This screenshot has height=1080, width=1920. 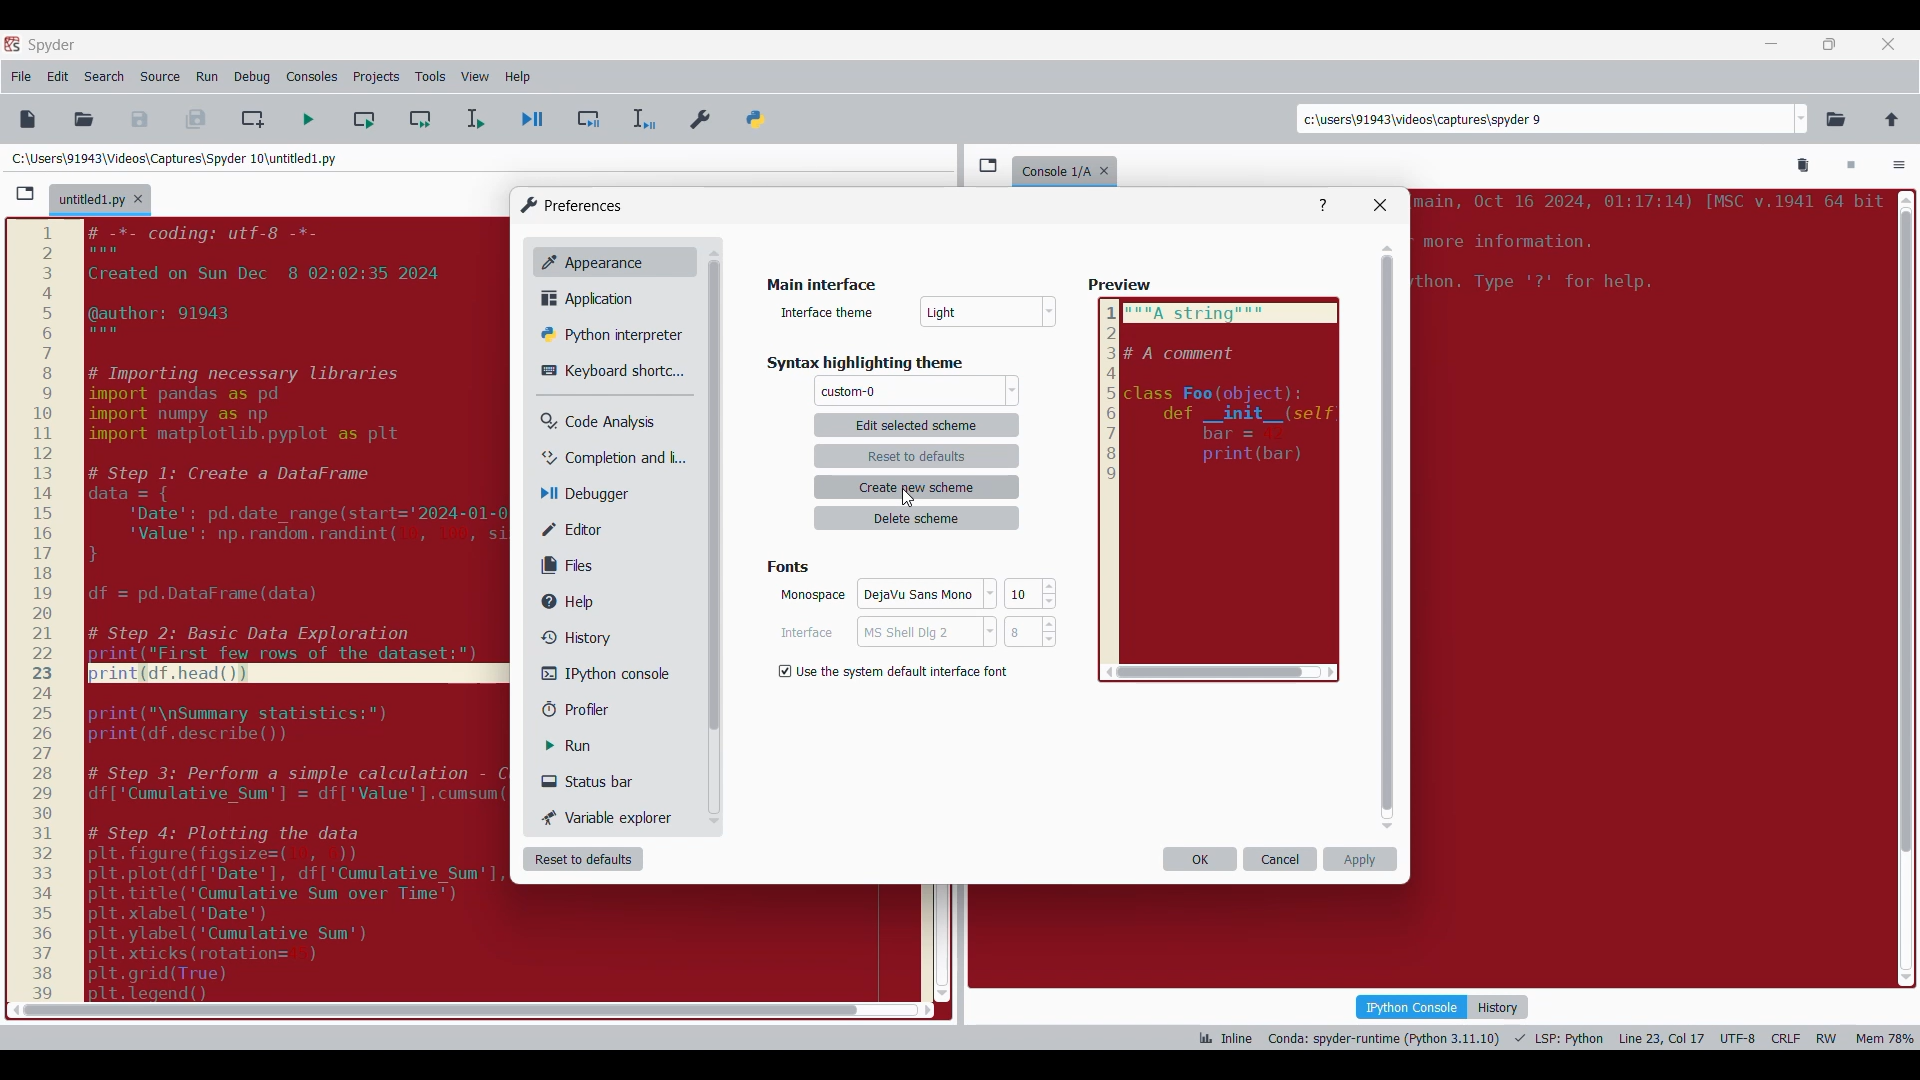 I want to click on console, so click(x=1052, y=169).